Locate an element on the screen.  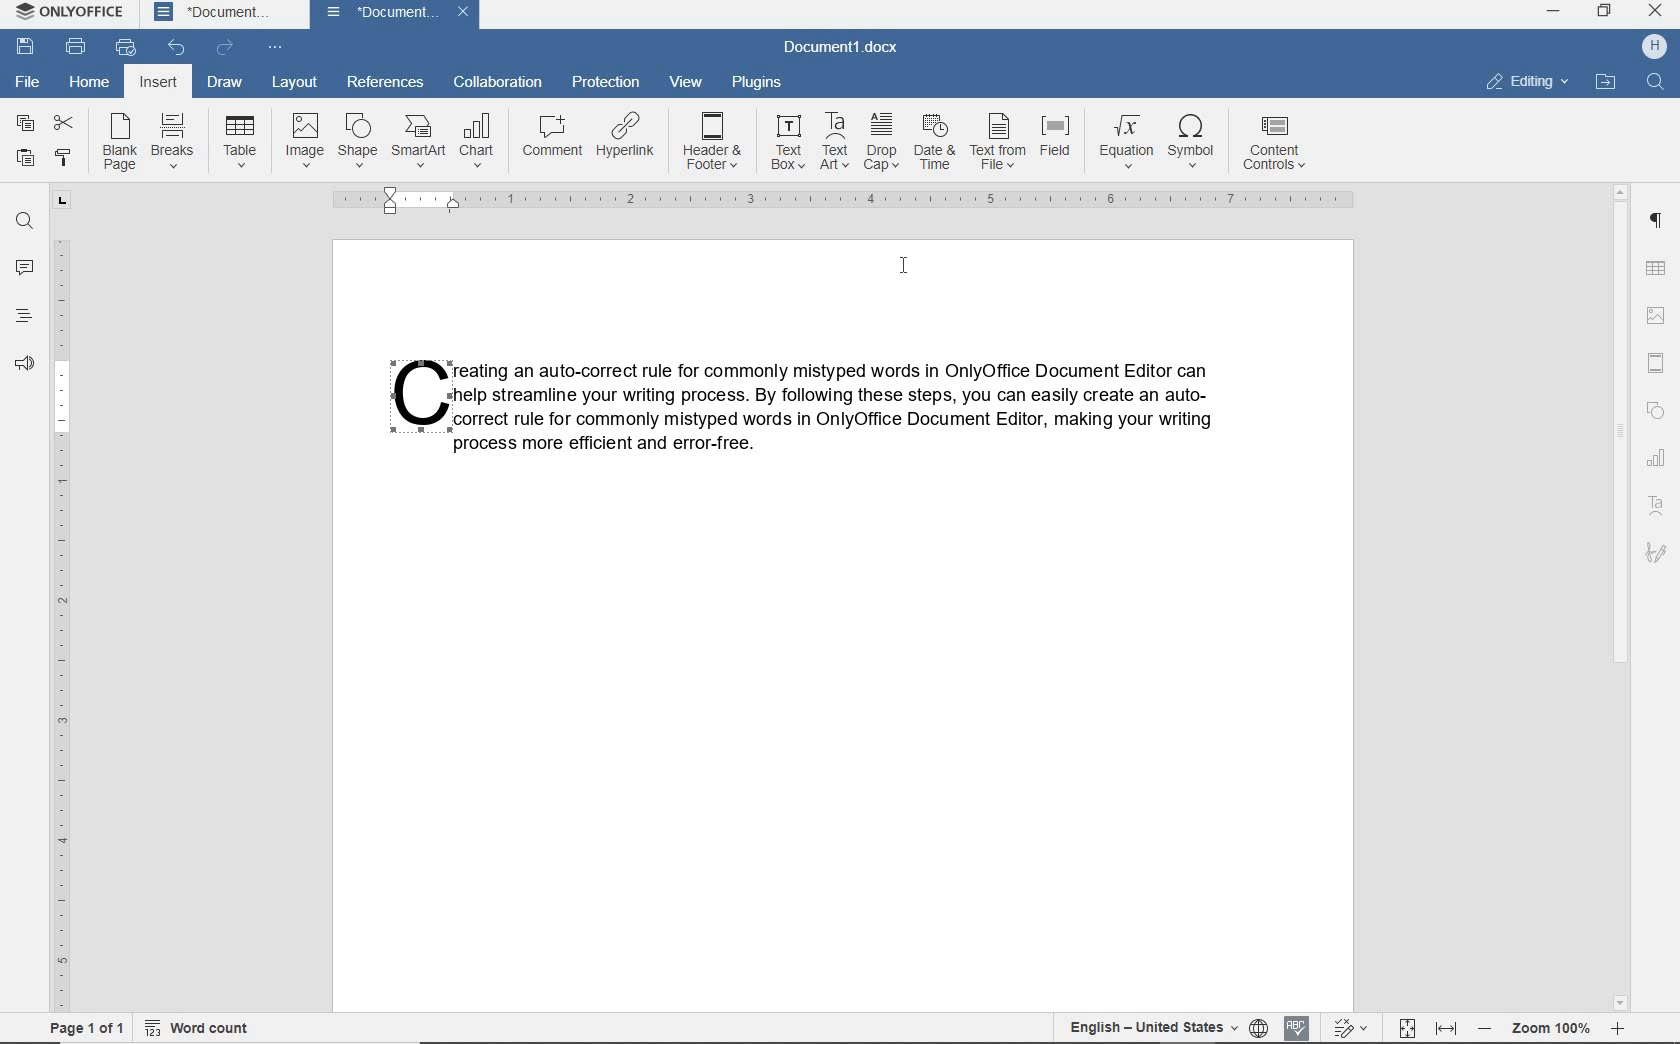
drop cap is located at coordinates (878, 142).